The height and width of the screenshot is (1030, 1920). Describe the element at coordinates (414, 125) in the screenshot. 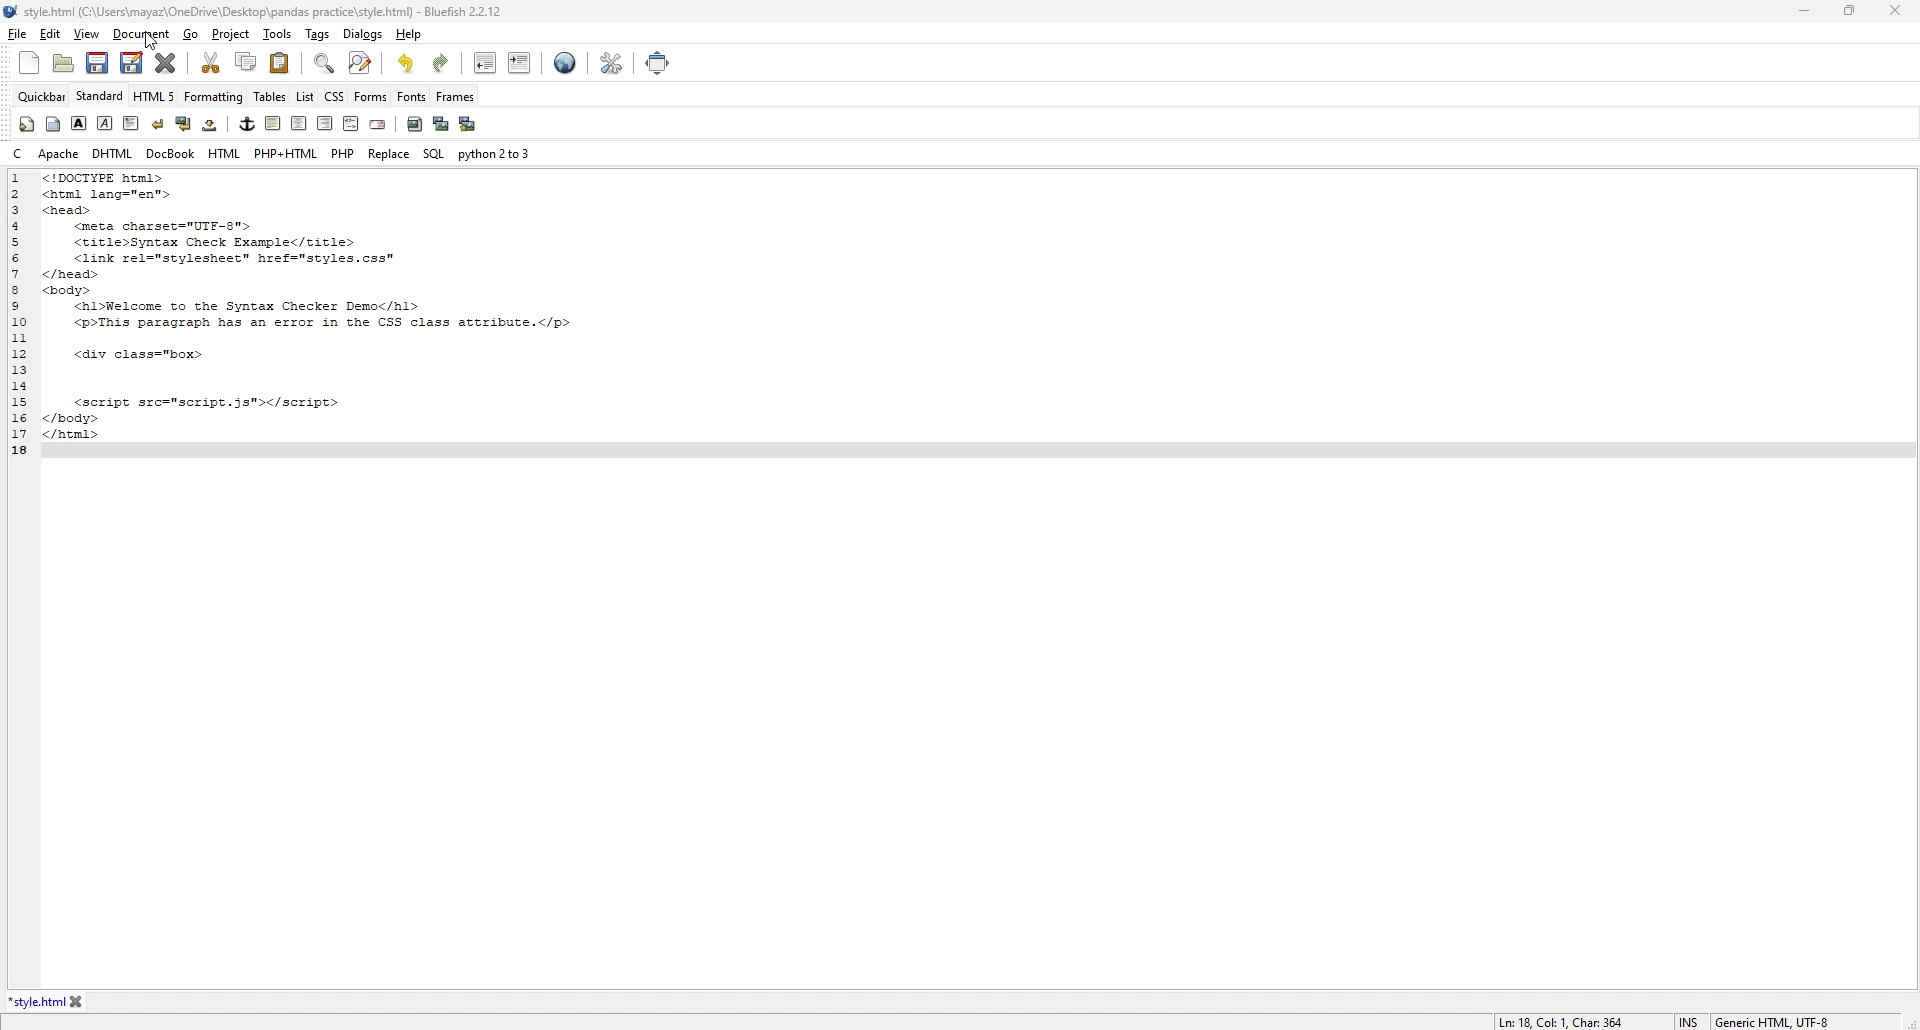

I see `insert image` at that location.